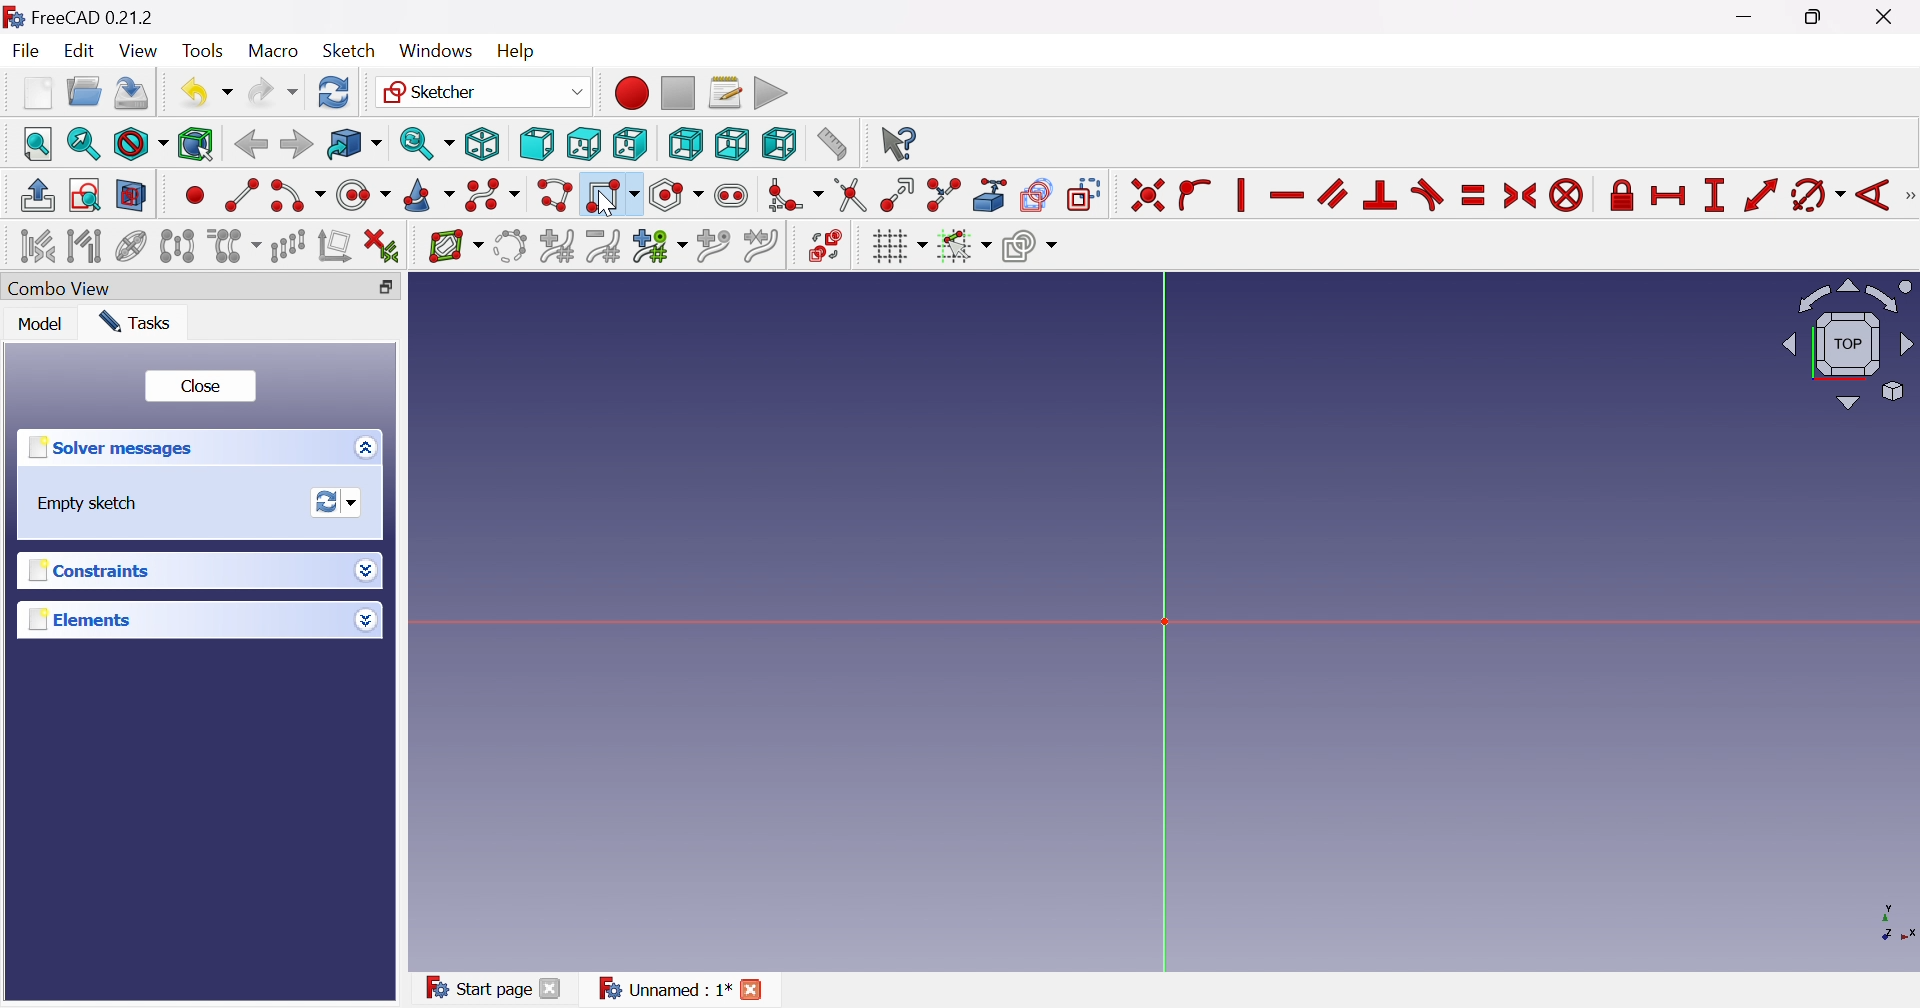 The image size is (1920, 1008). What do you see at coordinates (1334, 194) in the screenshot?
I see `Constrain parallel` at bounding box center [1334, 194].